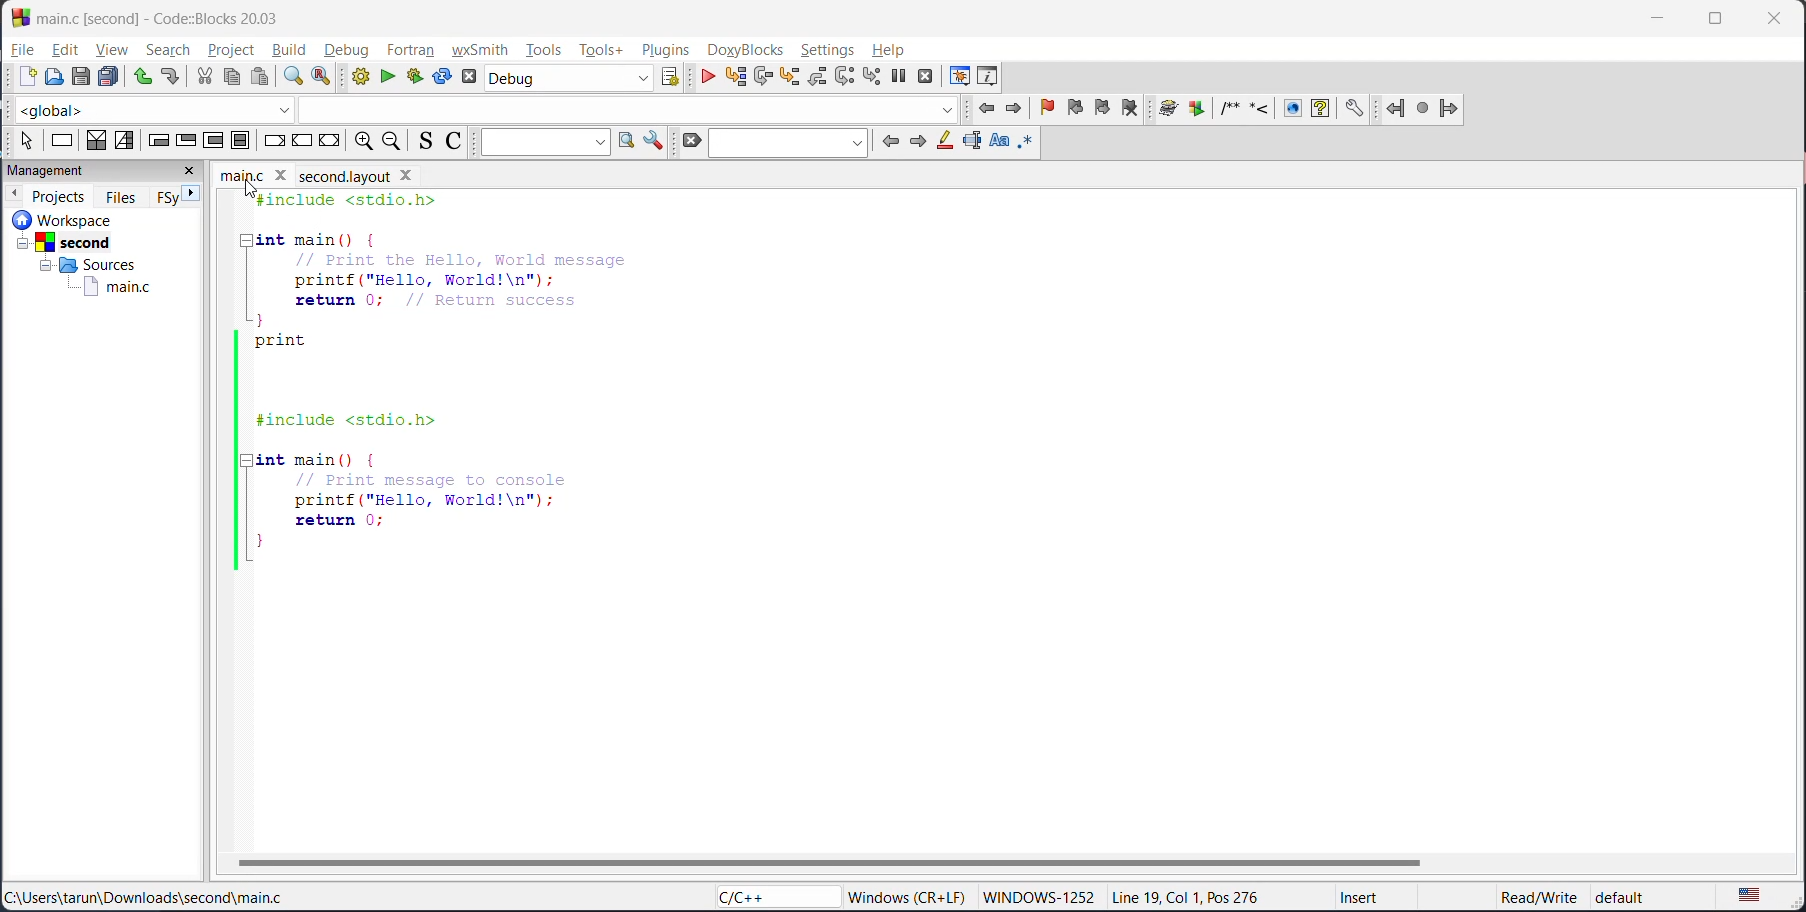  Describe the element at coordinates (83, 264) in the screenshot. I see `Sources` at that location.